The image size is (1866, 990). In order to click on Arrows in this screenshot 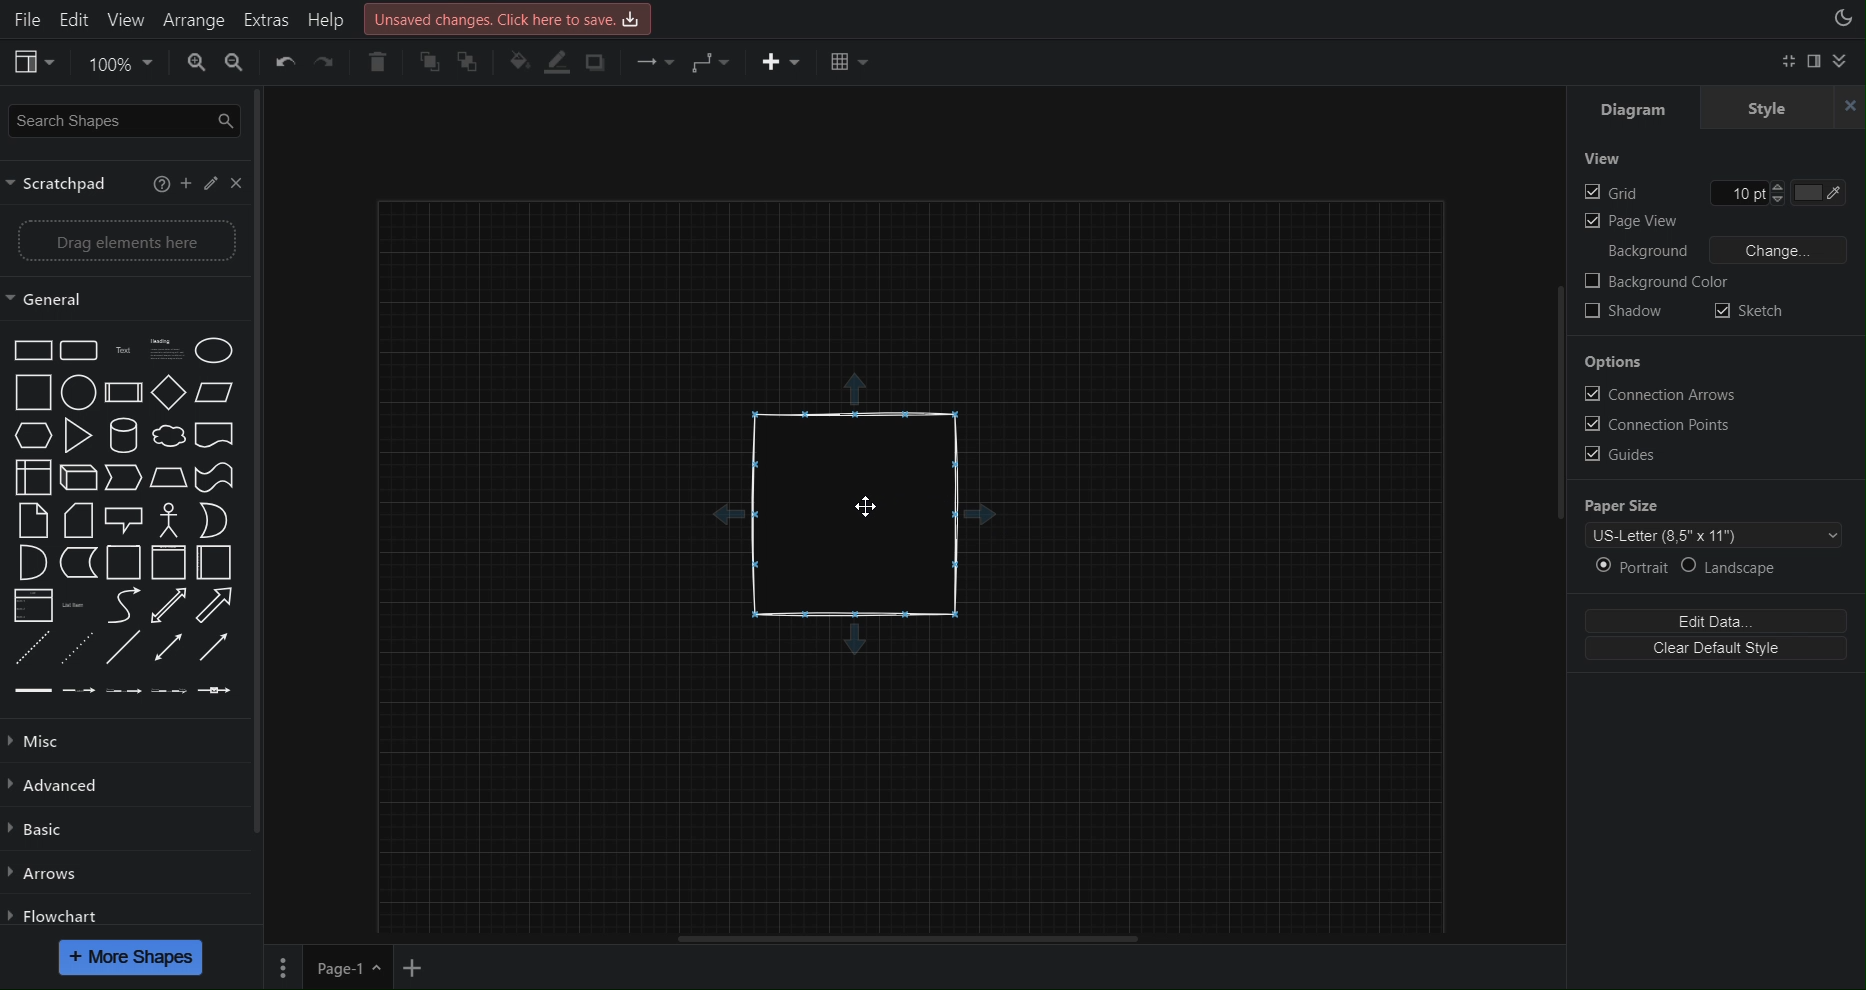, I will do `click(43, 874)`.